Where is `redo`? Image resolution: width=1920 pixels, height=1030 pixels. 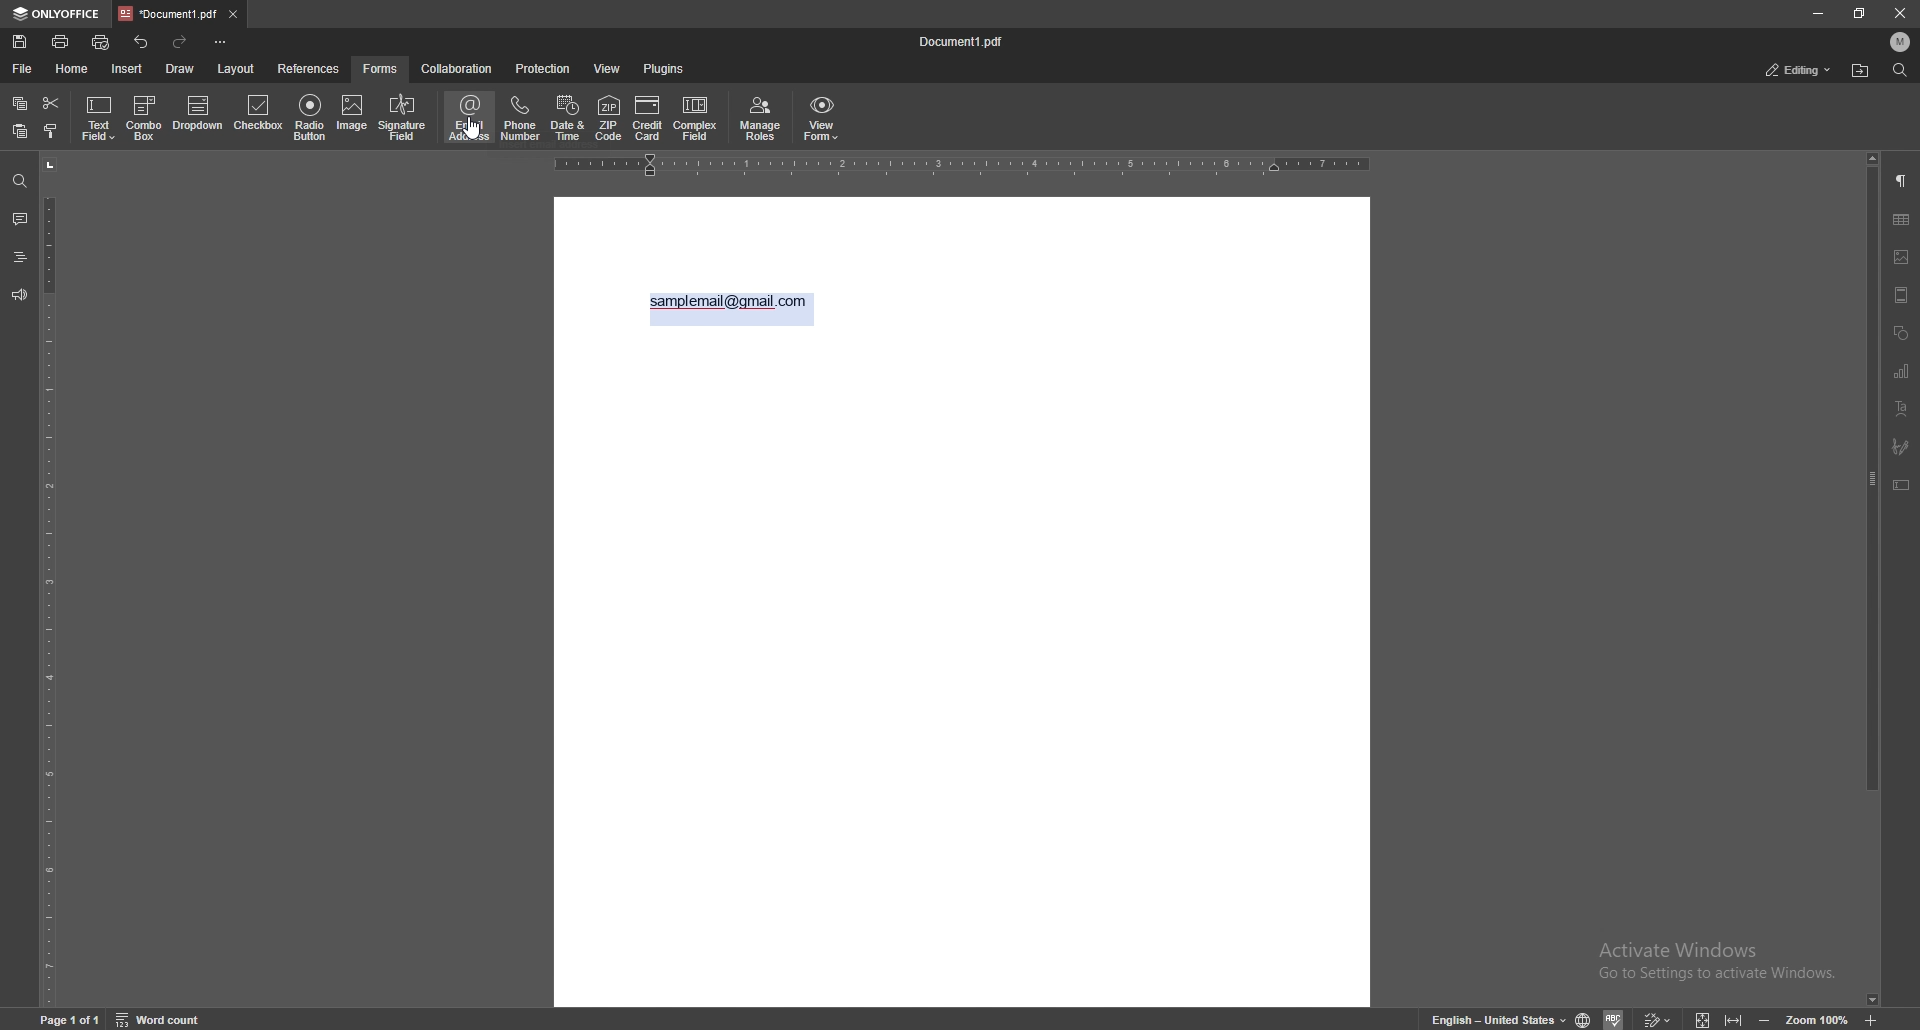 redo is located at coordinates (183, 42).